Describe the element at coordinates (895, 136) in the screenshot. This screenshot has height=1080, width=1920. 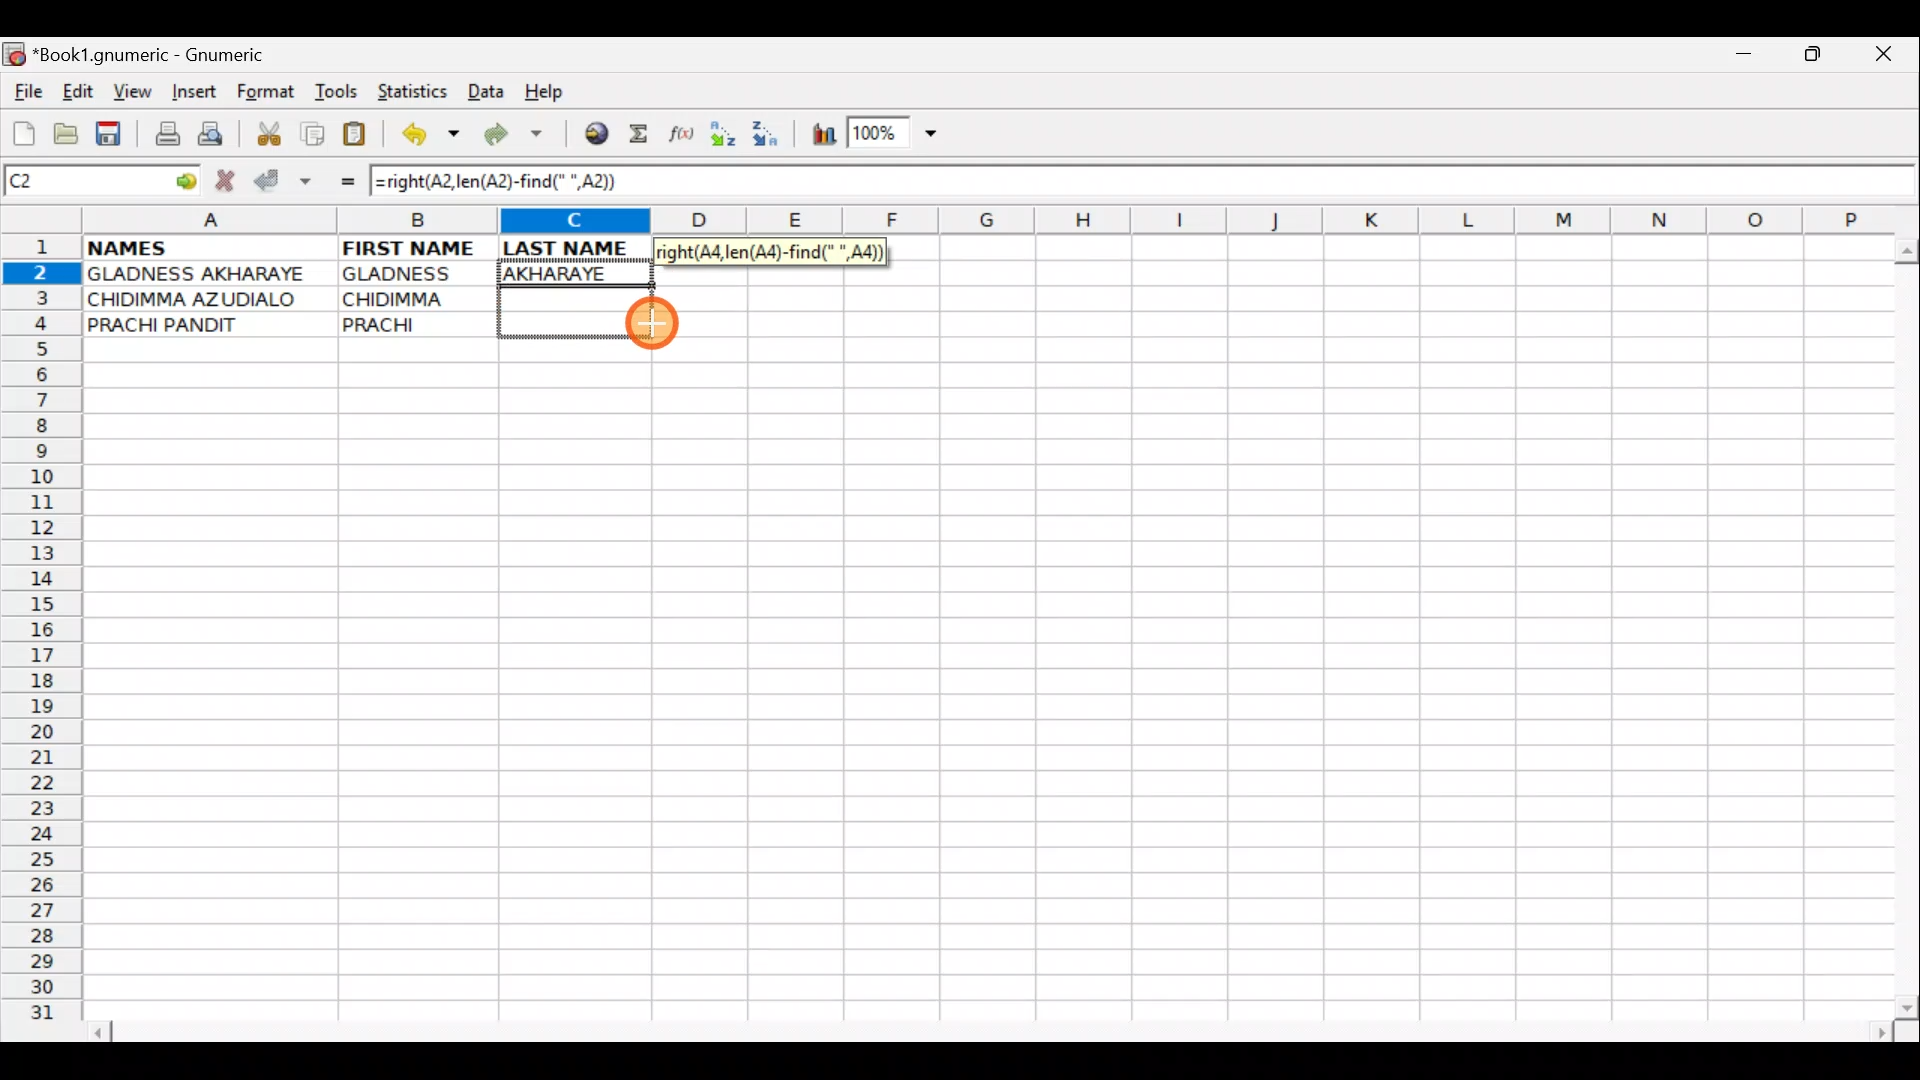
I see `Zoom` at that location.